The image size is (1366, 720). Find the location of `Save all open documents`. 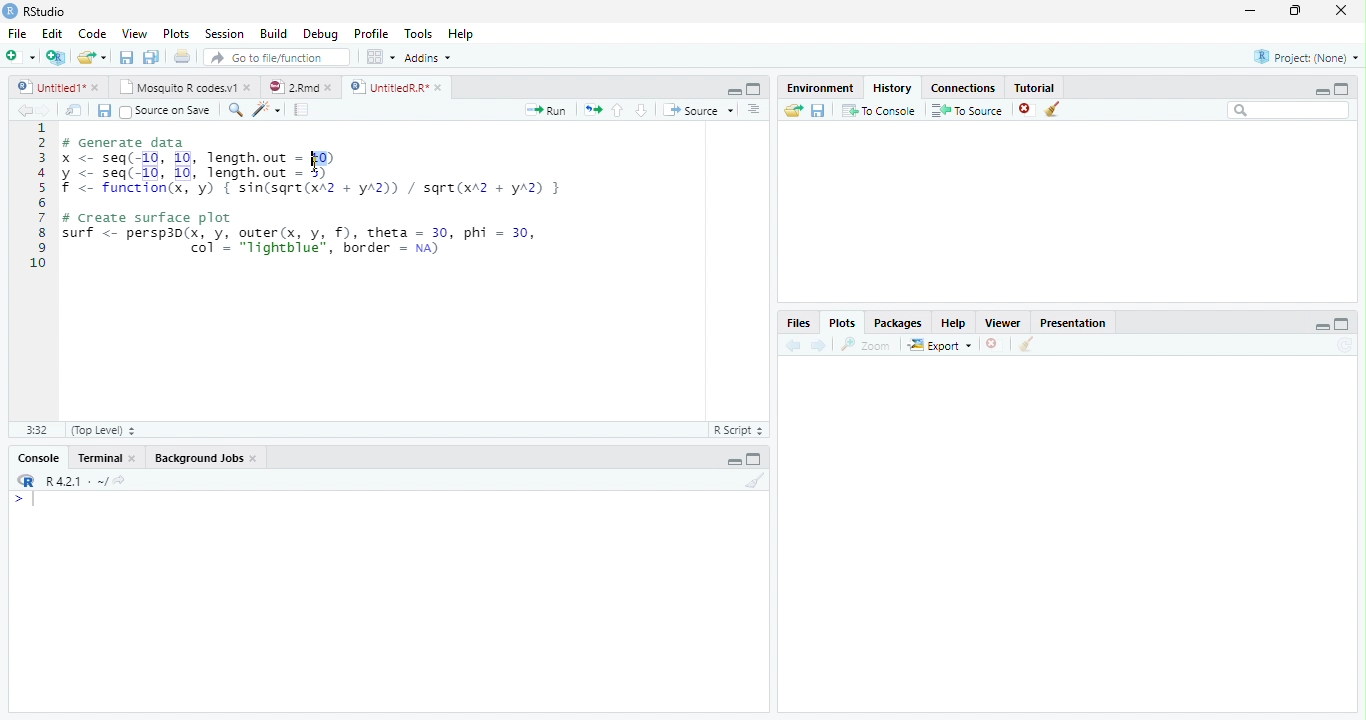

Save all open documents is located at coordinates (150, 56).